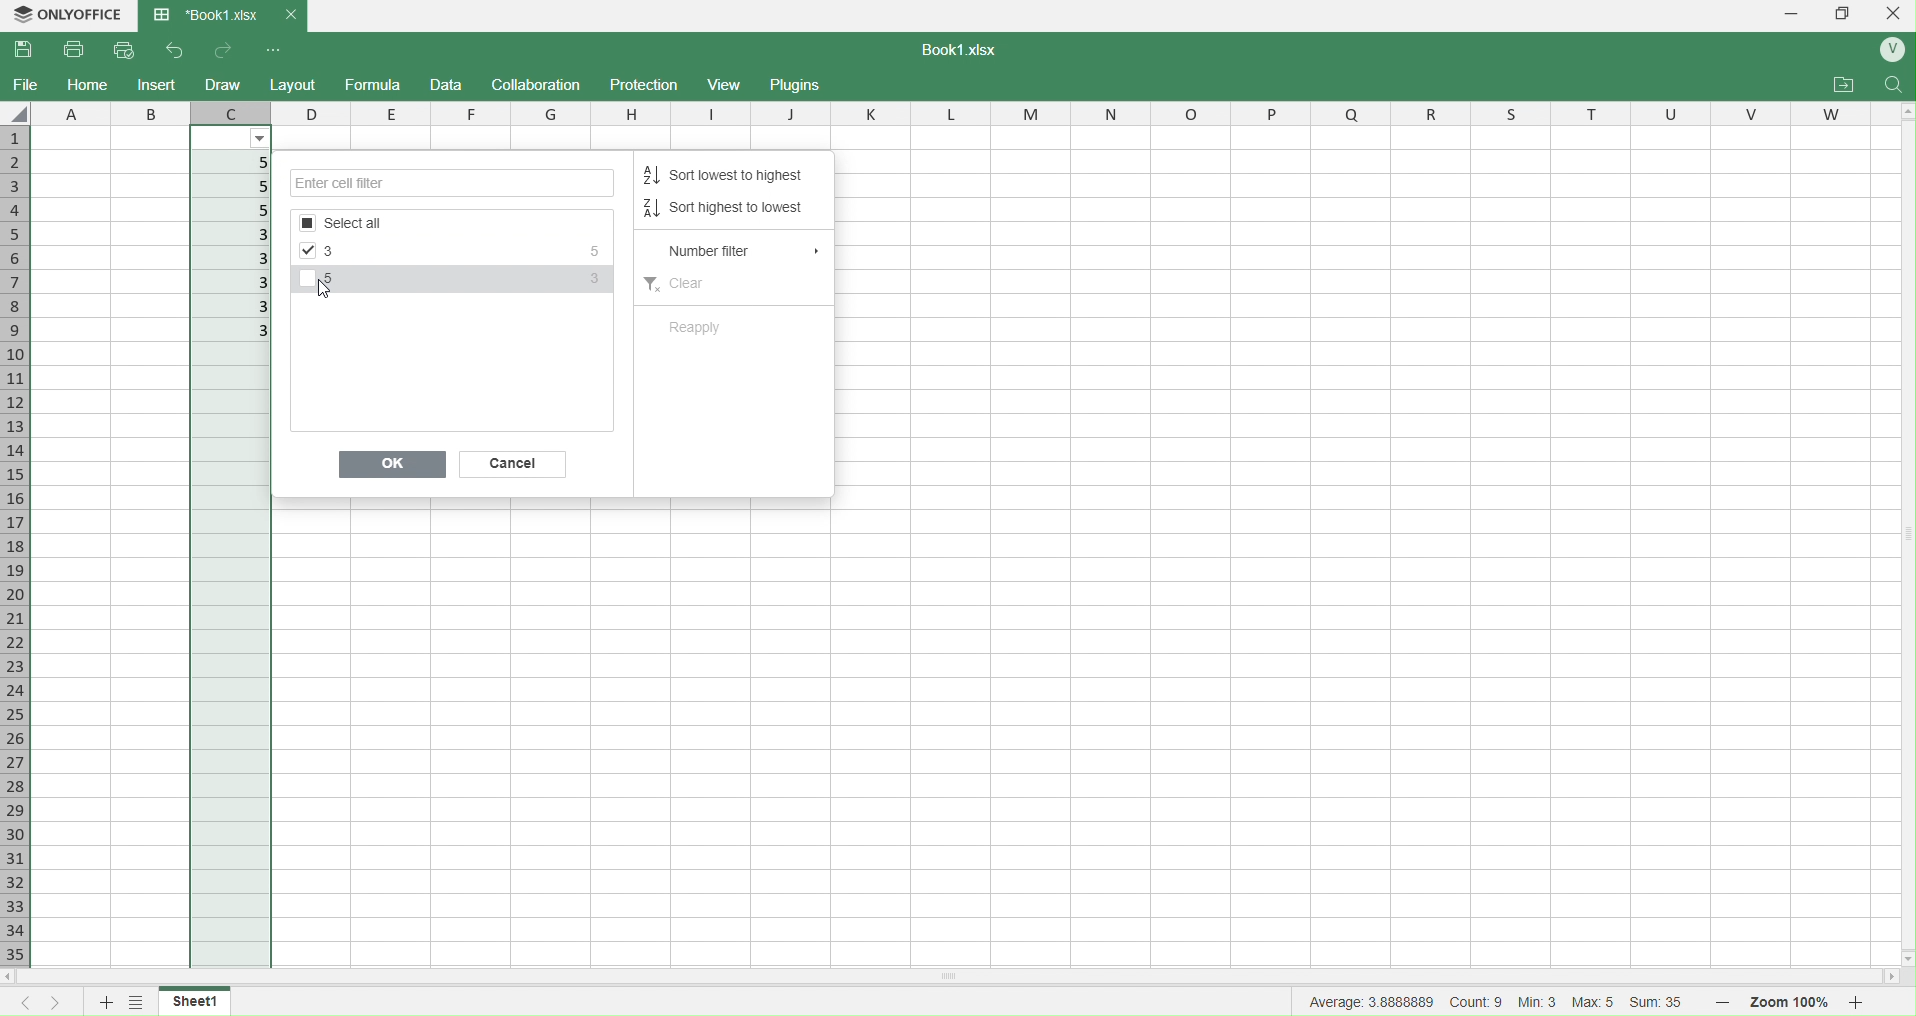 The image size is (1916, 1016). Describe the element at coordinates (234, 284) in the screenshot. I see `3` at that location.